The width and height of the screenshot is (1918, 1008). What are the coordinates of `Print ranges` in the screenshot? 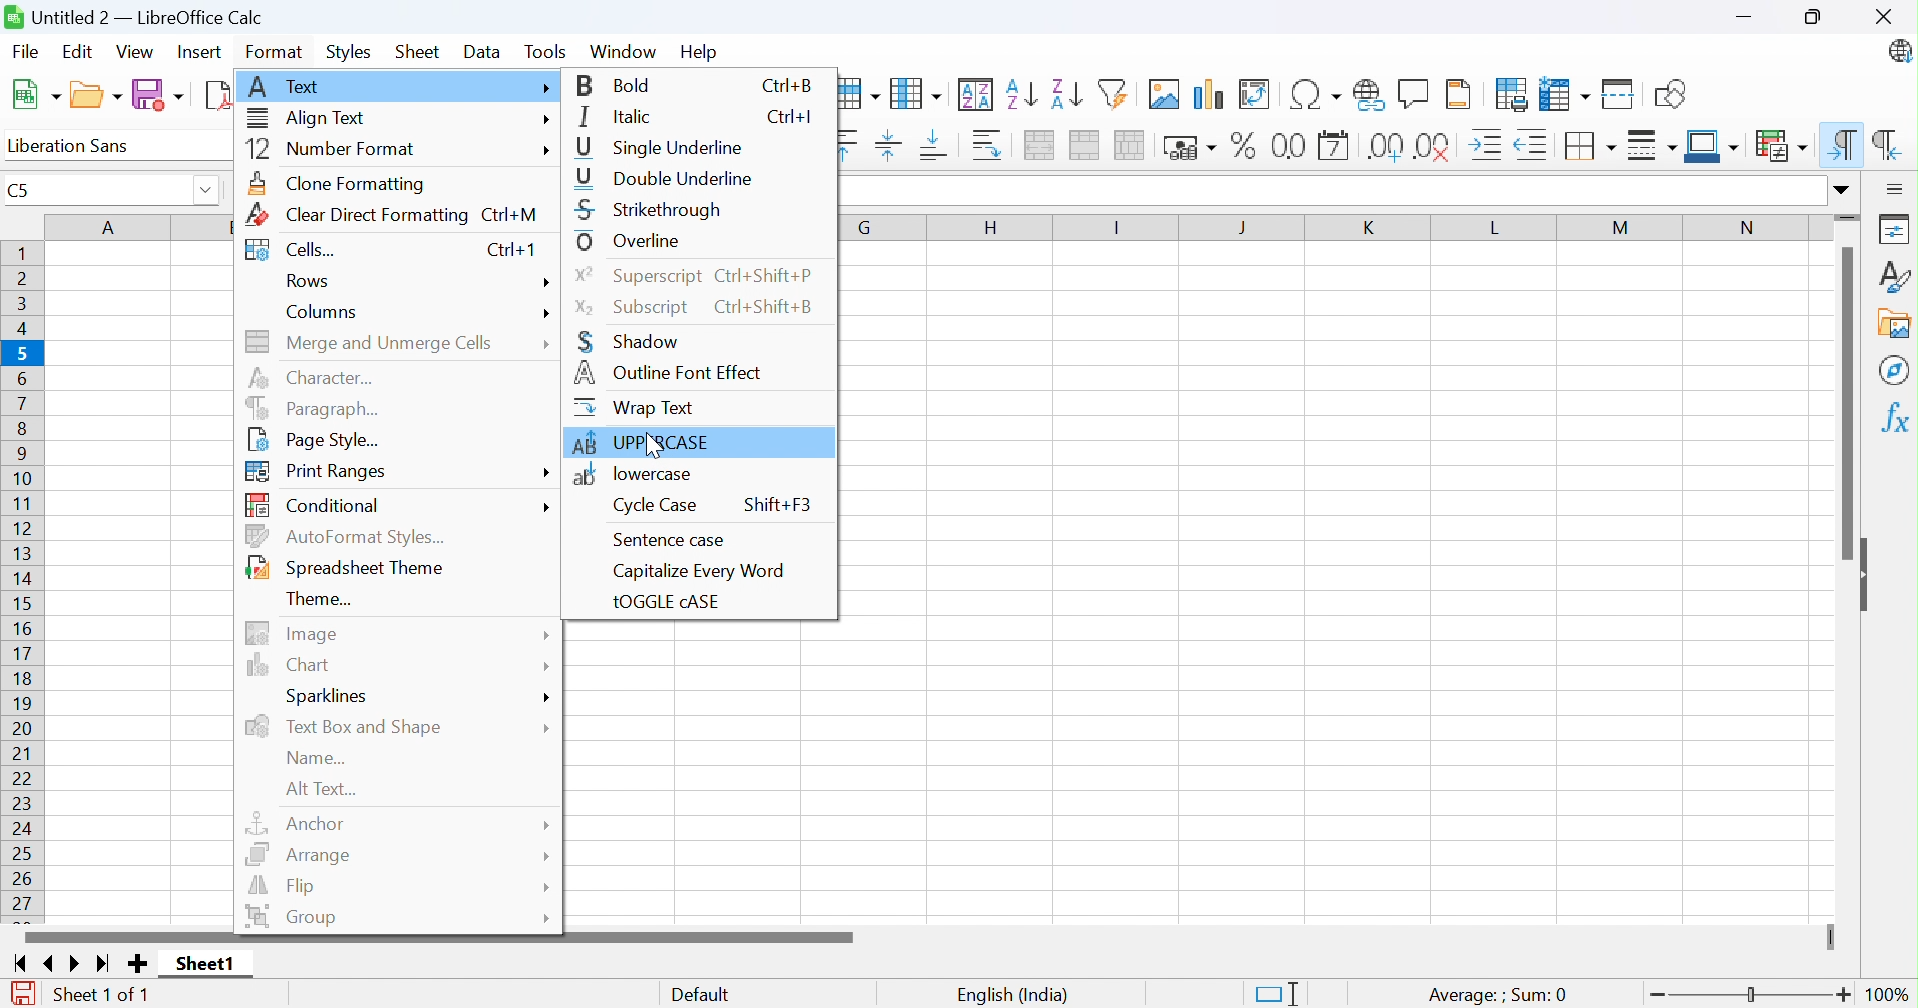 It's located at (323, 471).